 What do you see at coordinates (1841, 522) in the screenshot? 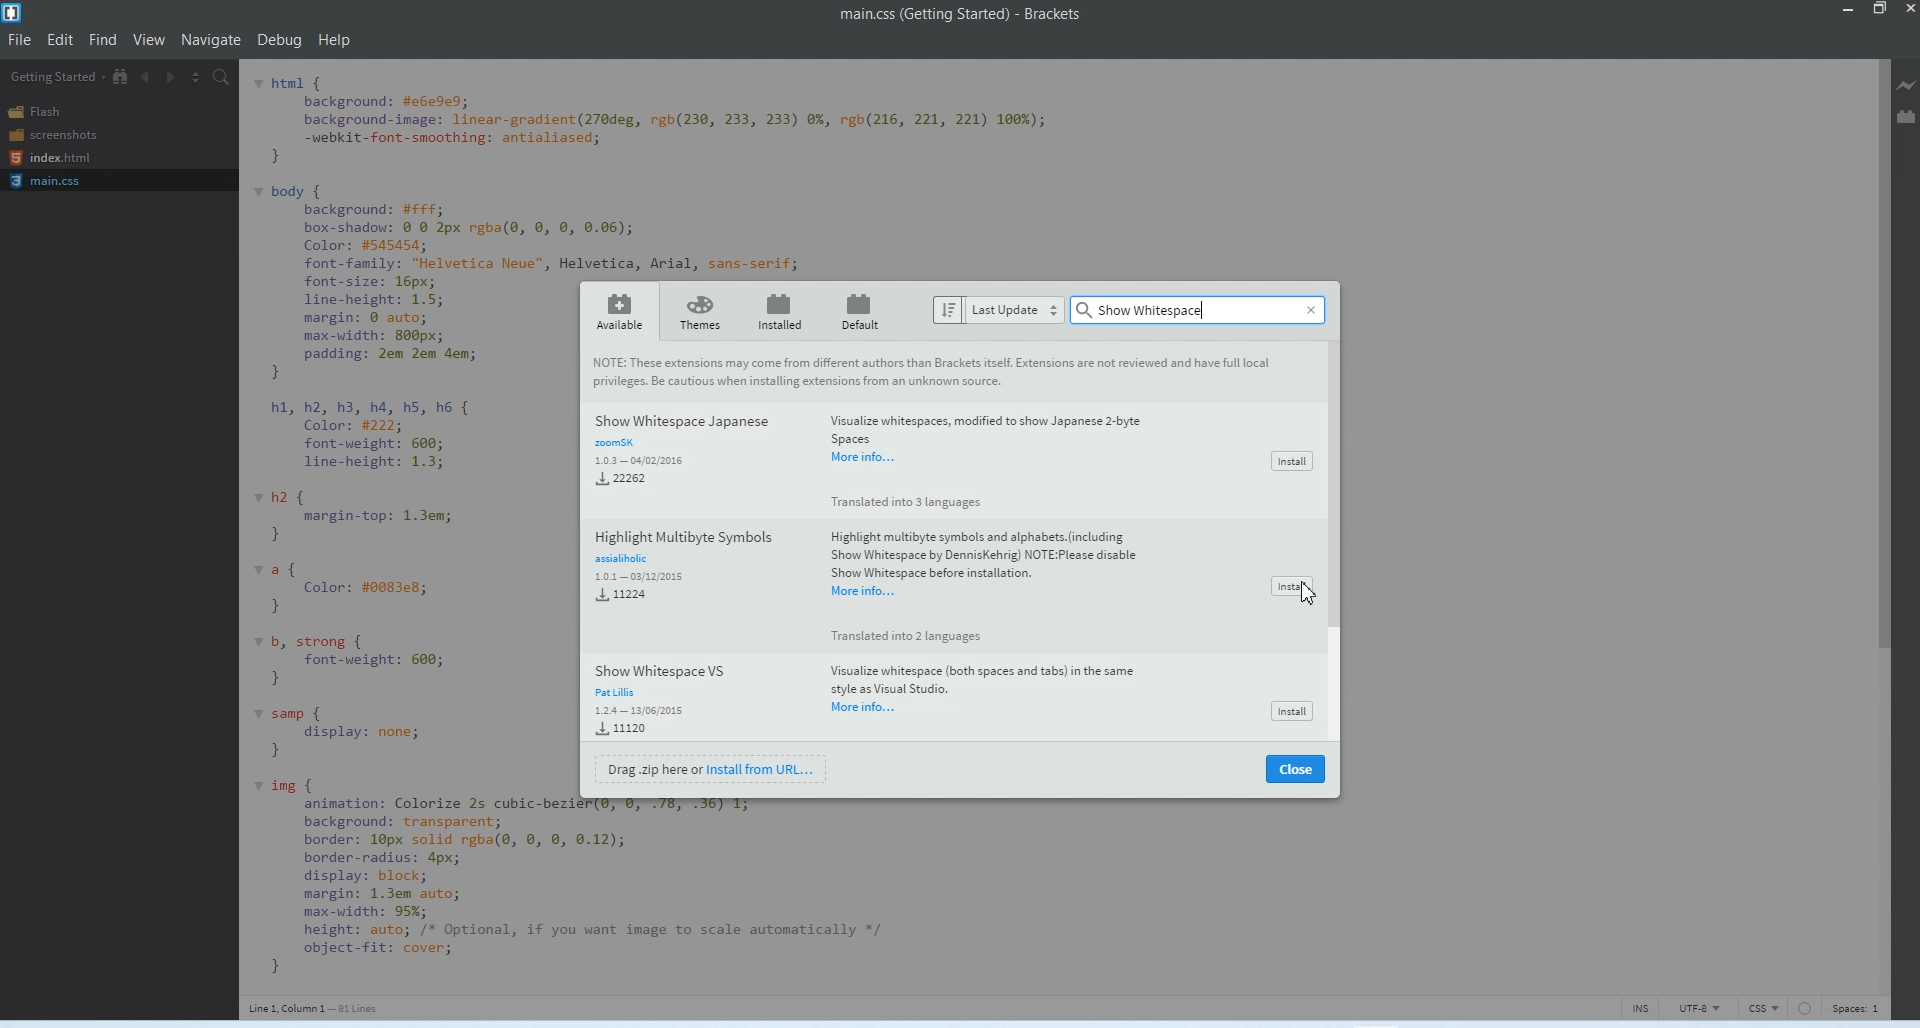
I see `Vertical Scroll bar` at bounding box center [1841, 522].